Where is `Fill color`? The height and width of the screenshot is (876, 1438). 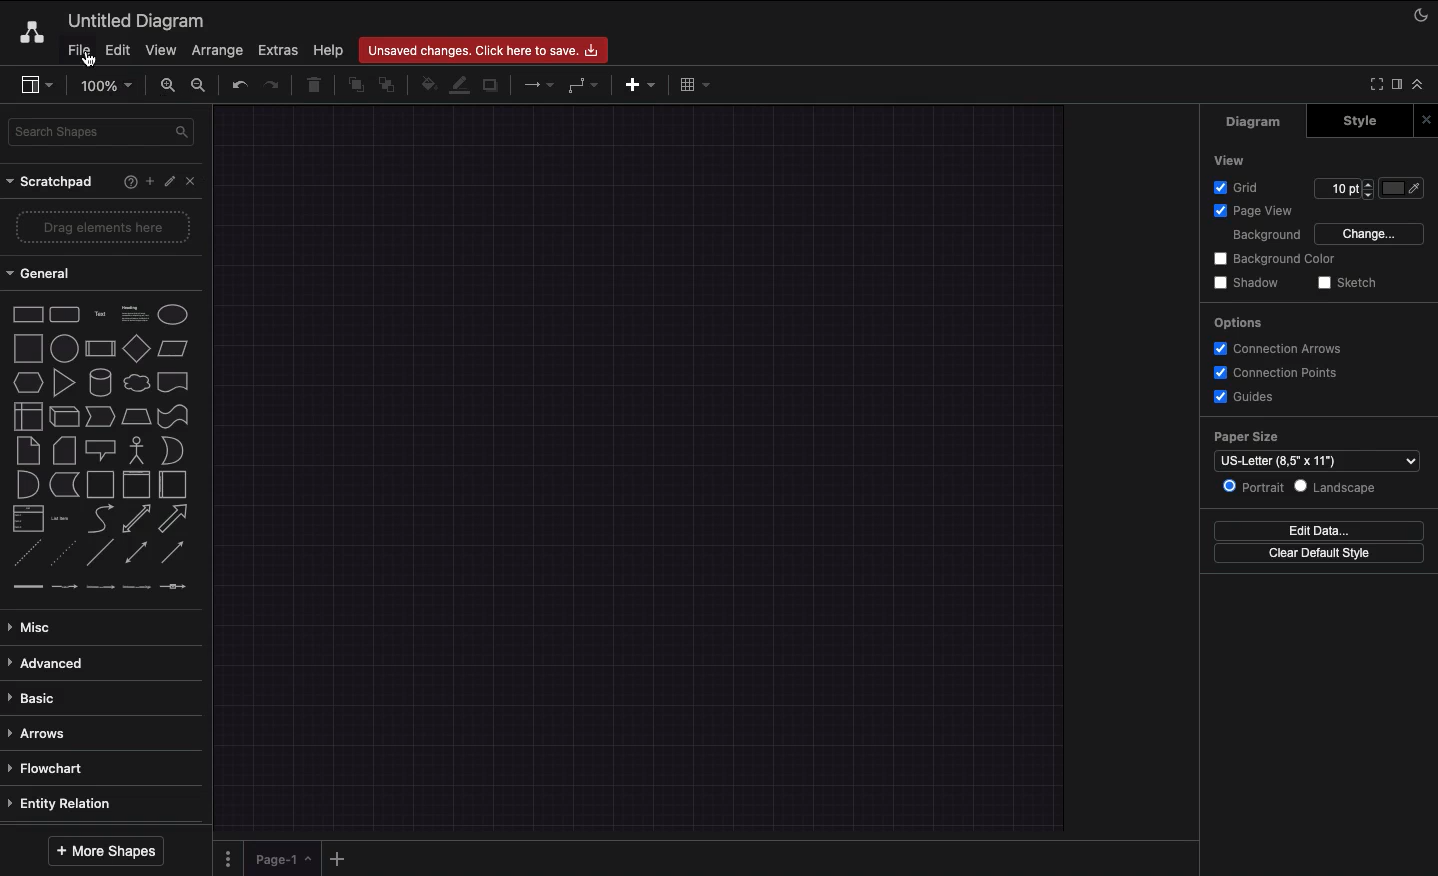
Fill color is located at coordinates (427, 87).